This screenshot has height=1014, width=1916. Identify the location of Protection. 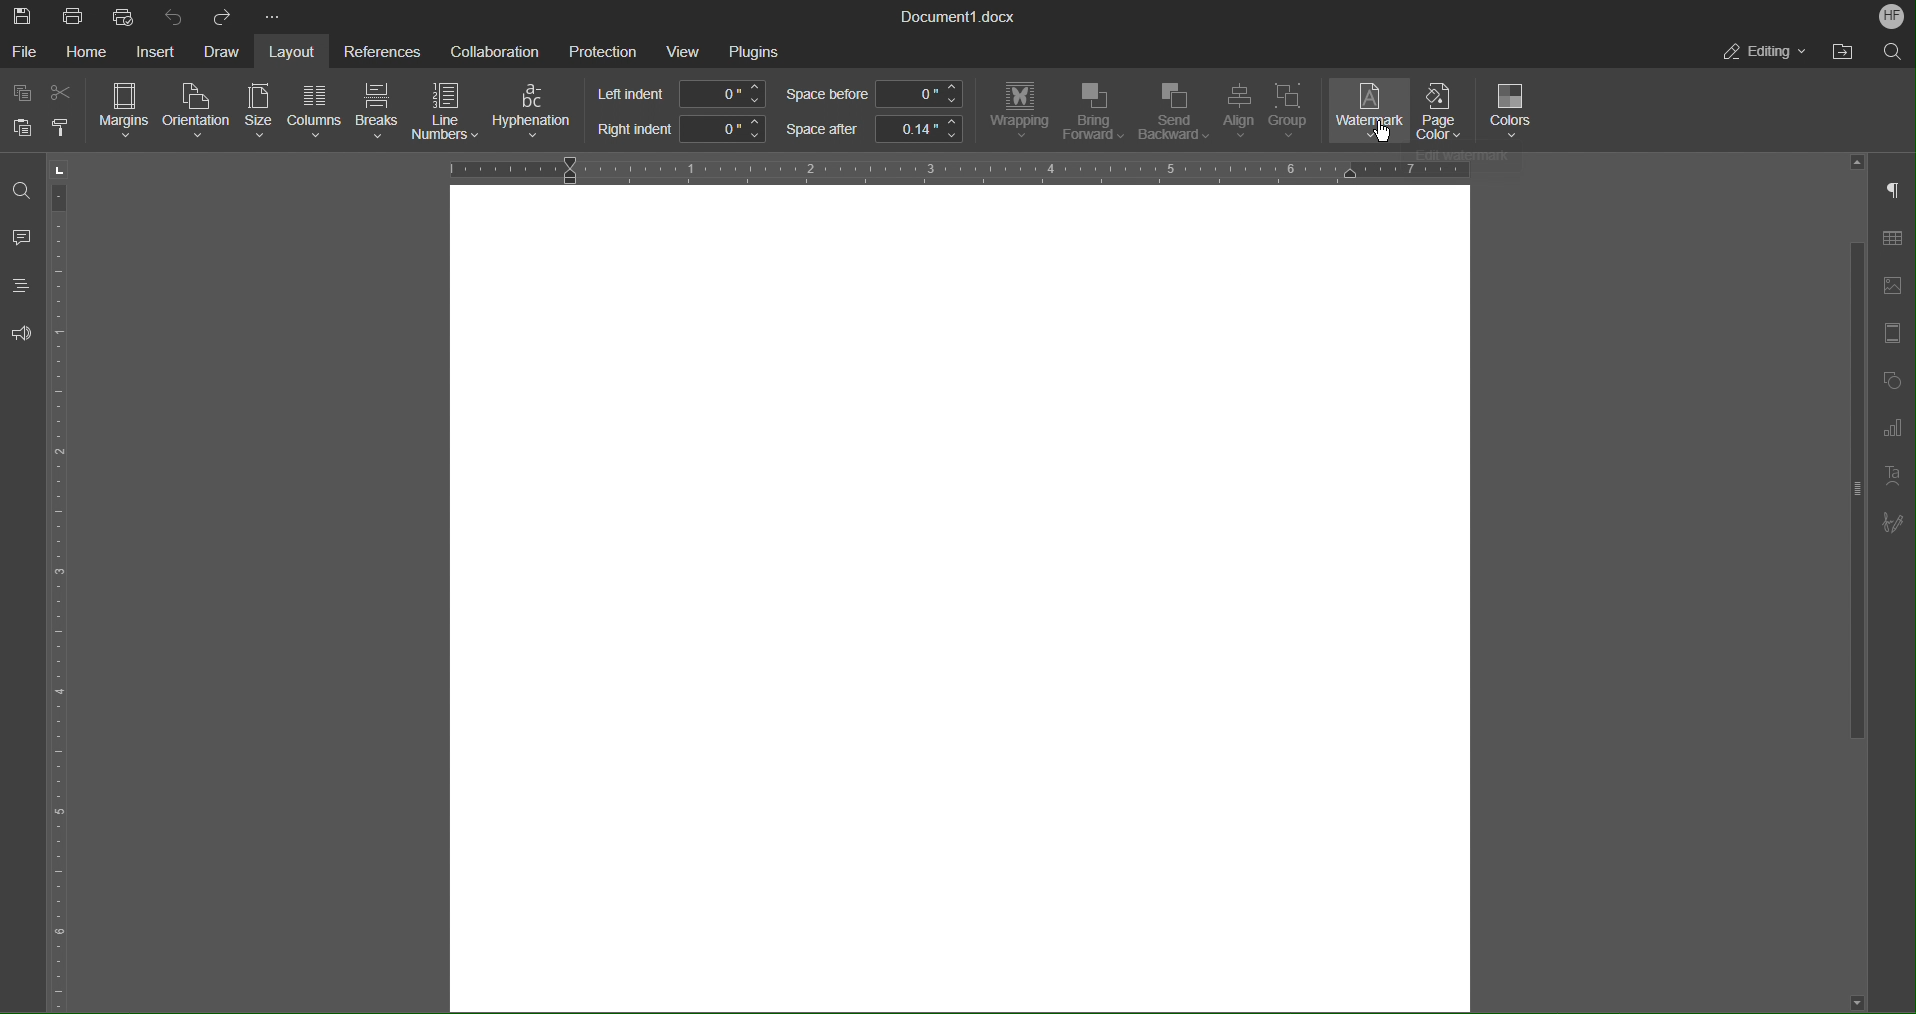
(603, 50).